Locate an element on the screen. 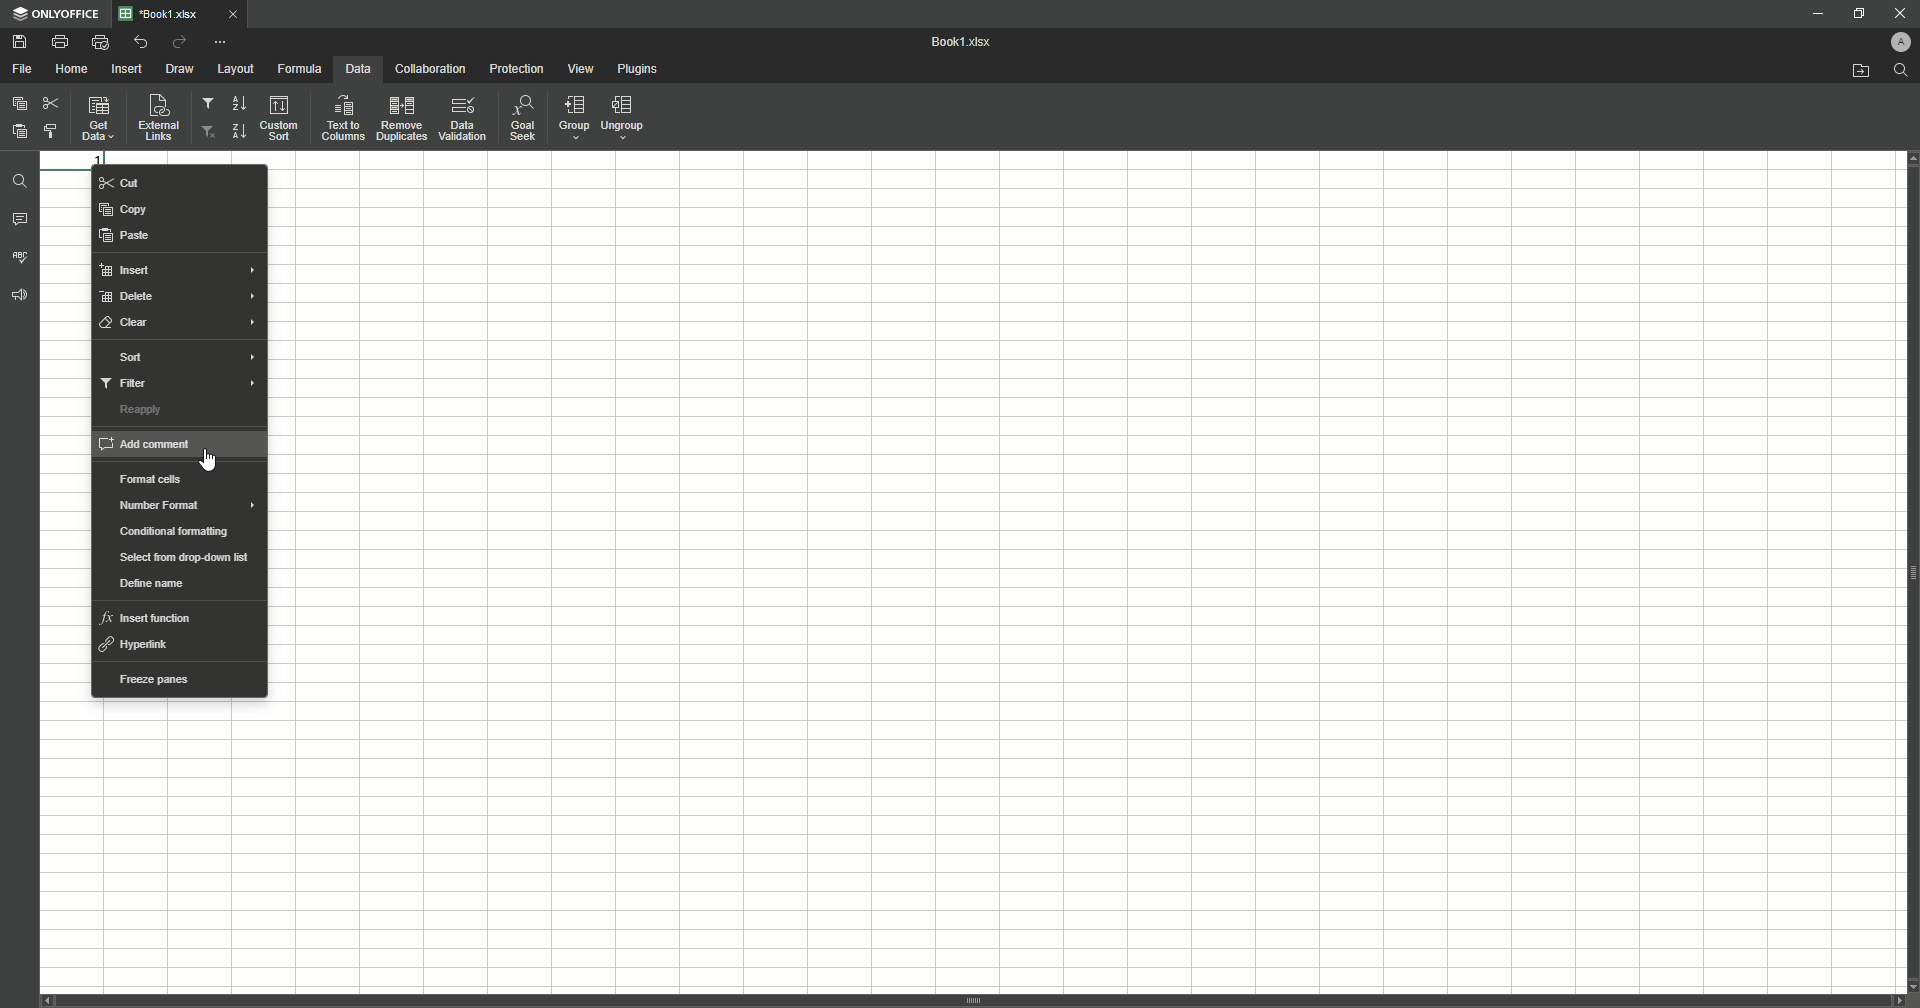 The image size is (1920, 1008). Filter is located at coordinates (125, 384).